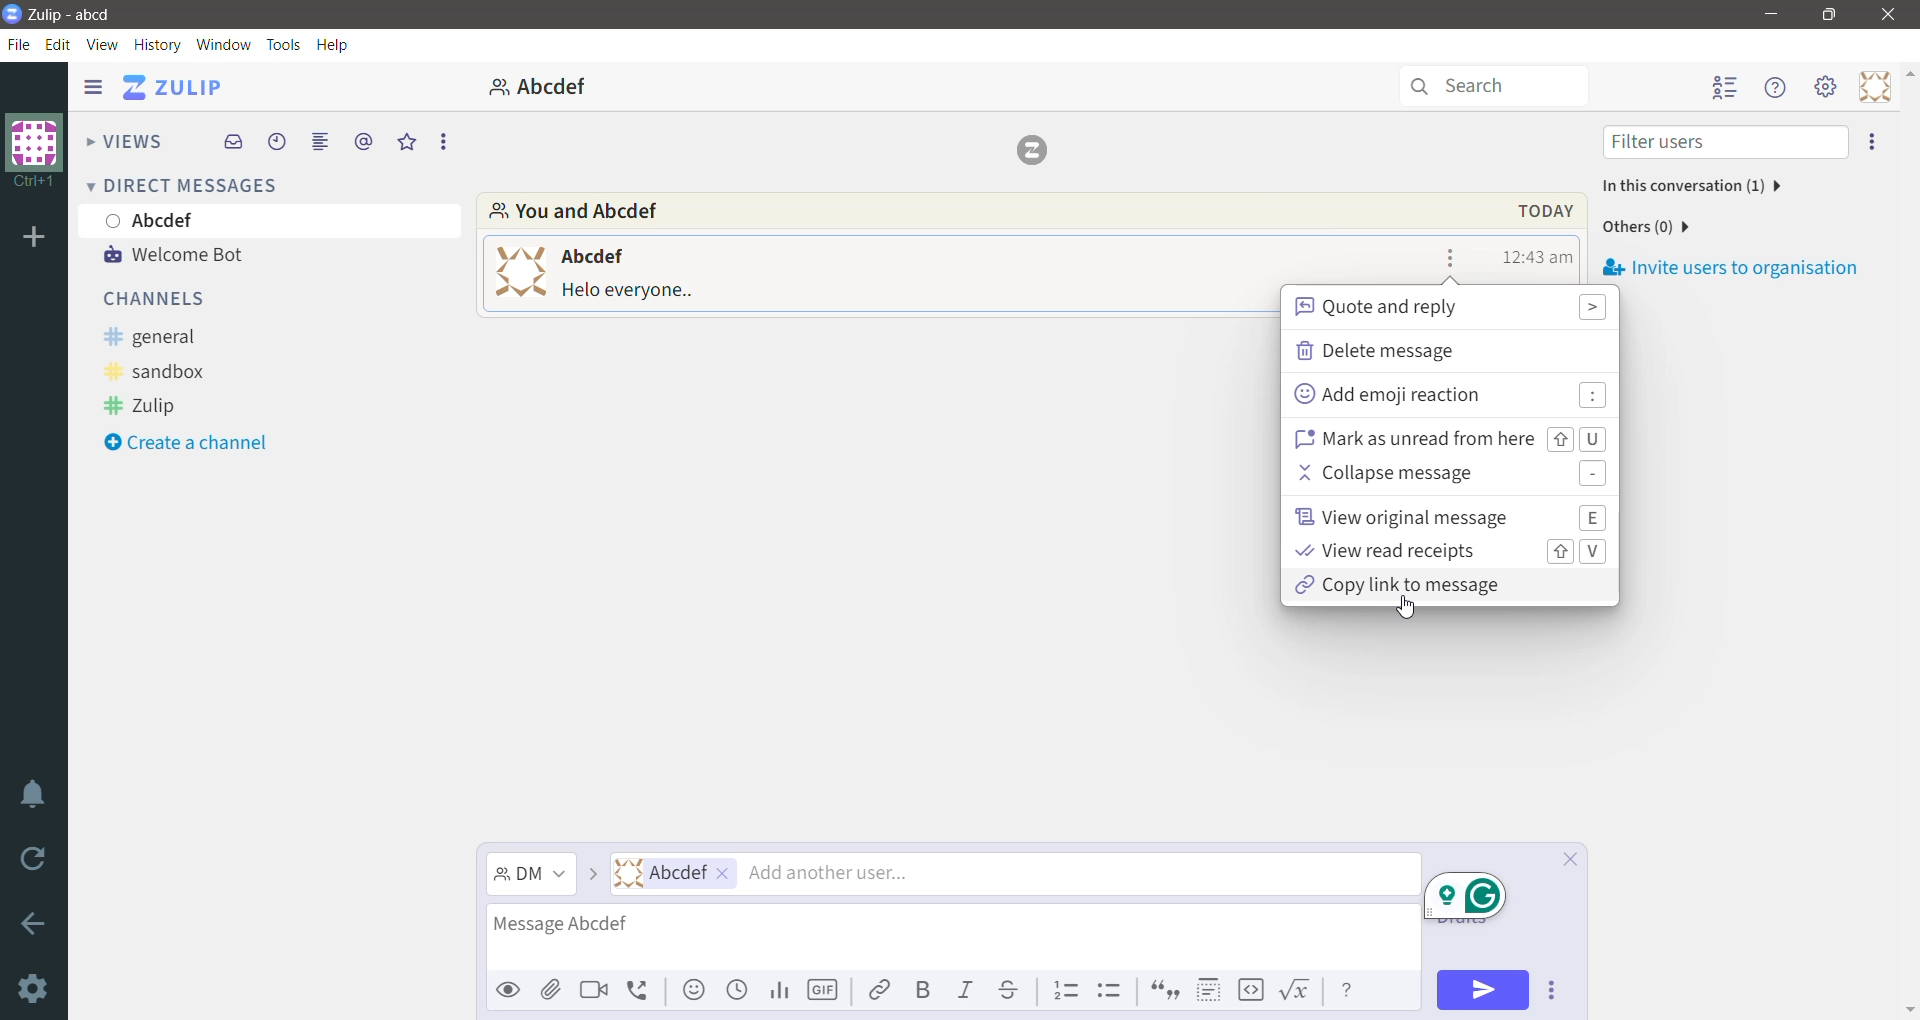 The height and width of the screenshot is (1020, 1920). I want to click on Quote, so click(1166, 989).